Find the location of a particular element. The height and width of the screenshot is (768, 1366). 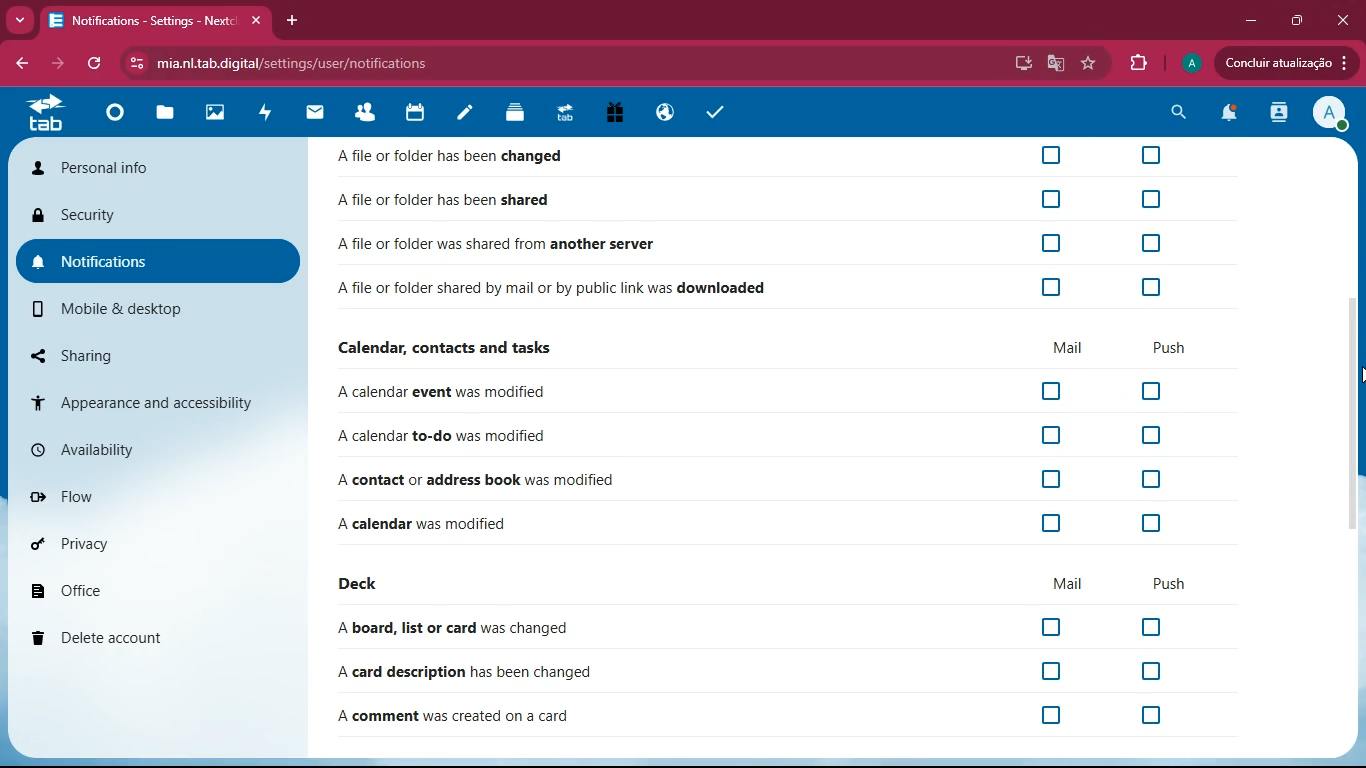

off is located at coordinates (1057, 715).